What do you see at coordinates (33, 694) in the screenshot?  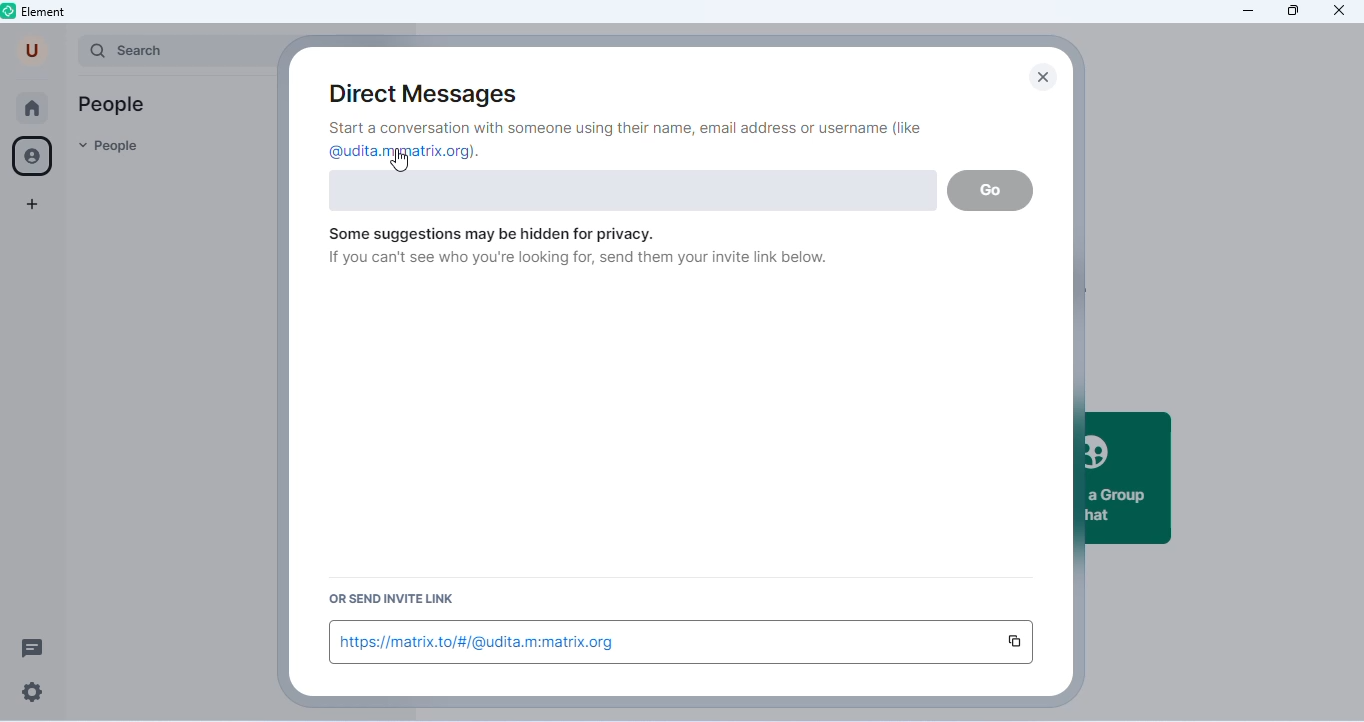 I see `quick settings` at bounding box center [33, 694].